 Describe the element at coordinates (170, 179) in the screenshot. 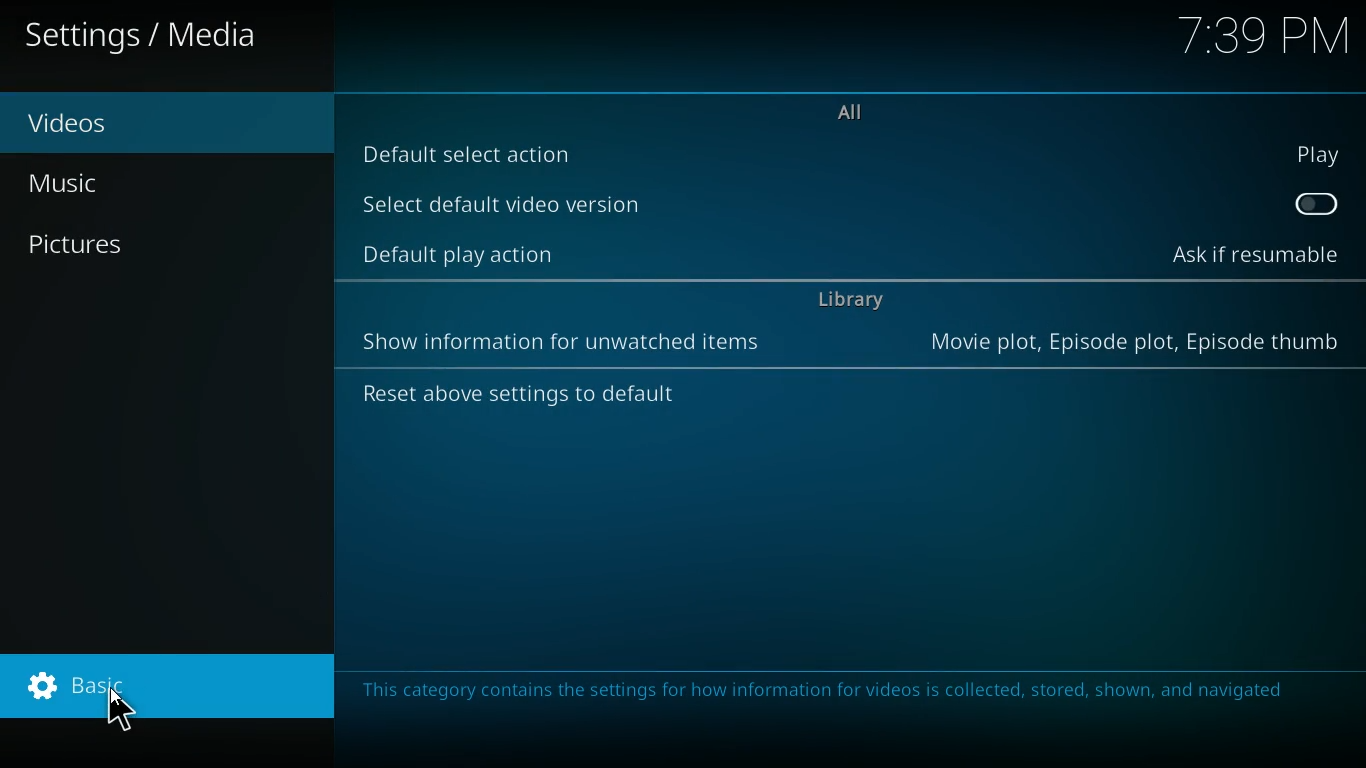

I see `music` at that location.